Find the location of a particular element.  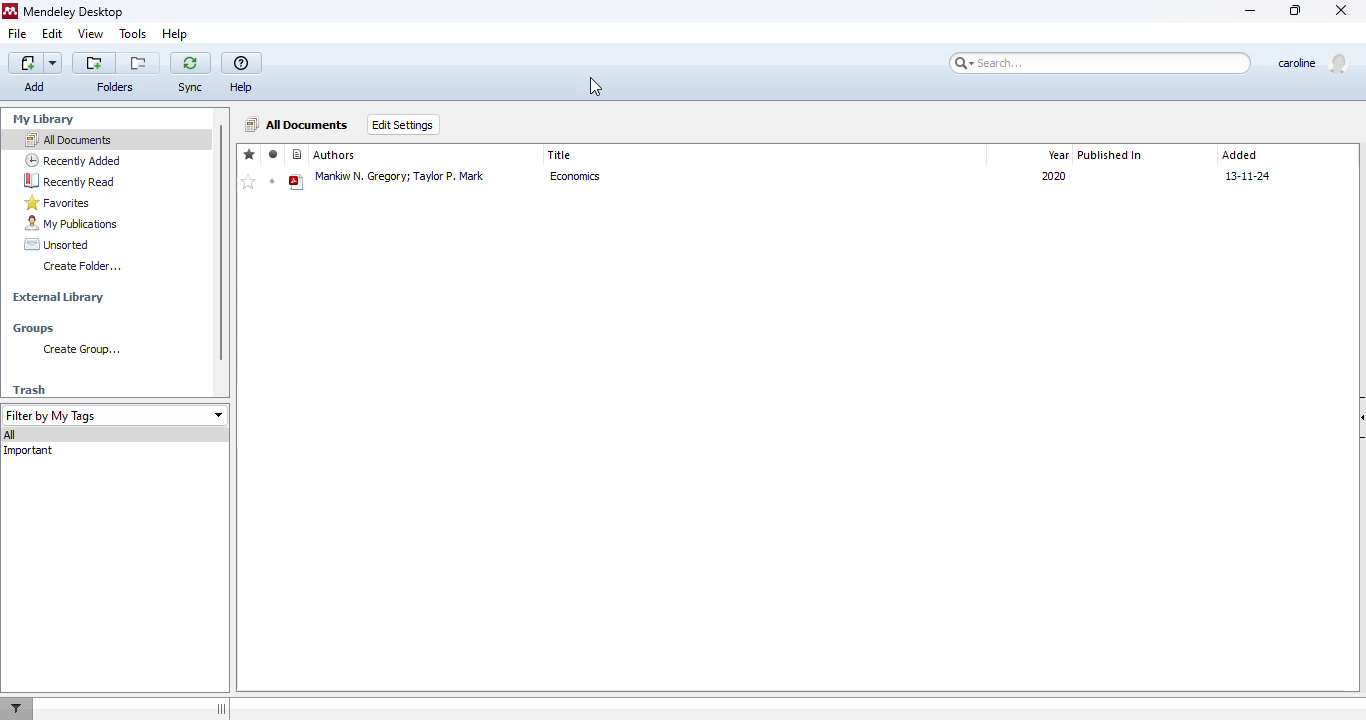

authors is located at coordinates (335, 155).